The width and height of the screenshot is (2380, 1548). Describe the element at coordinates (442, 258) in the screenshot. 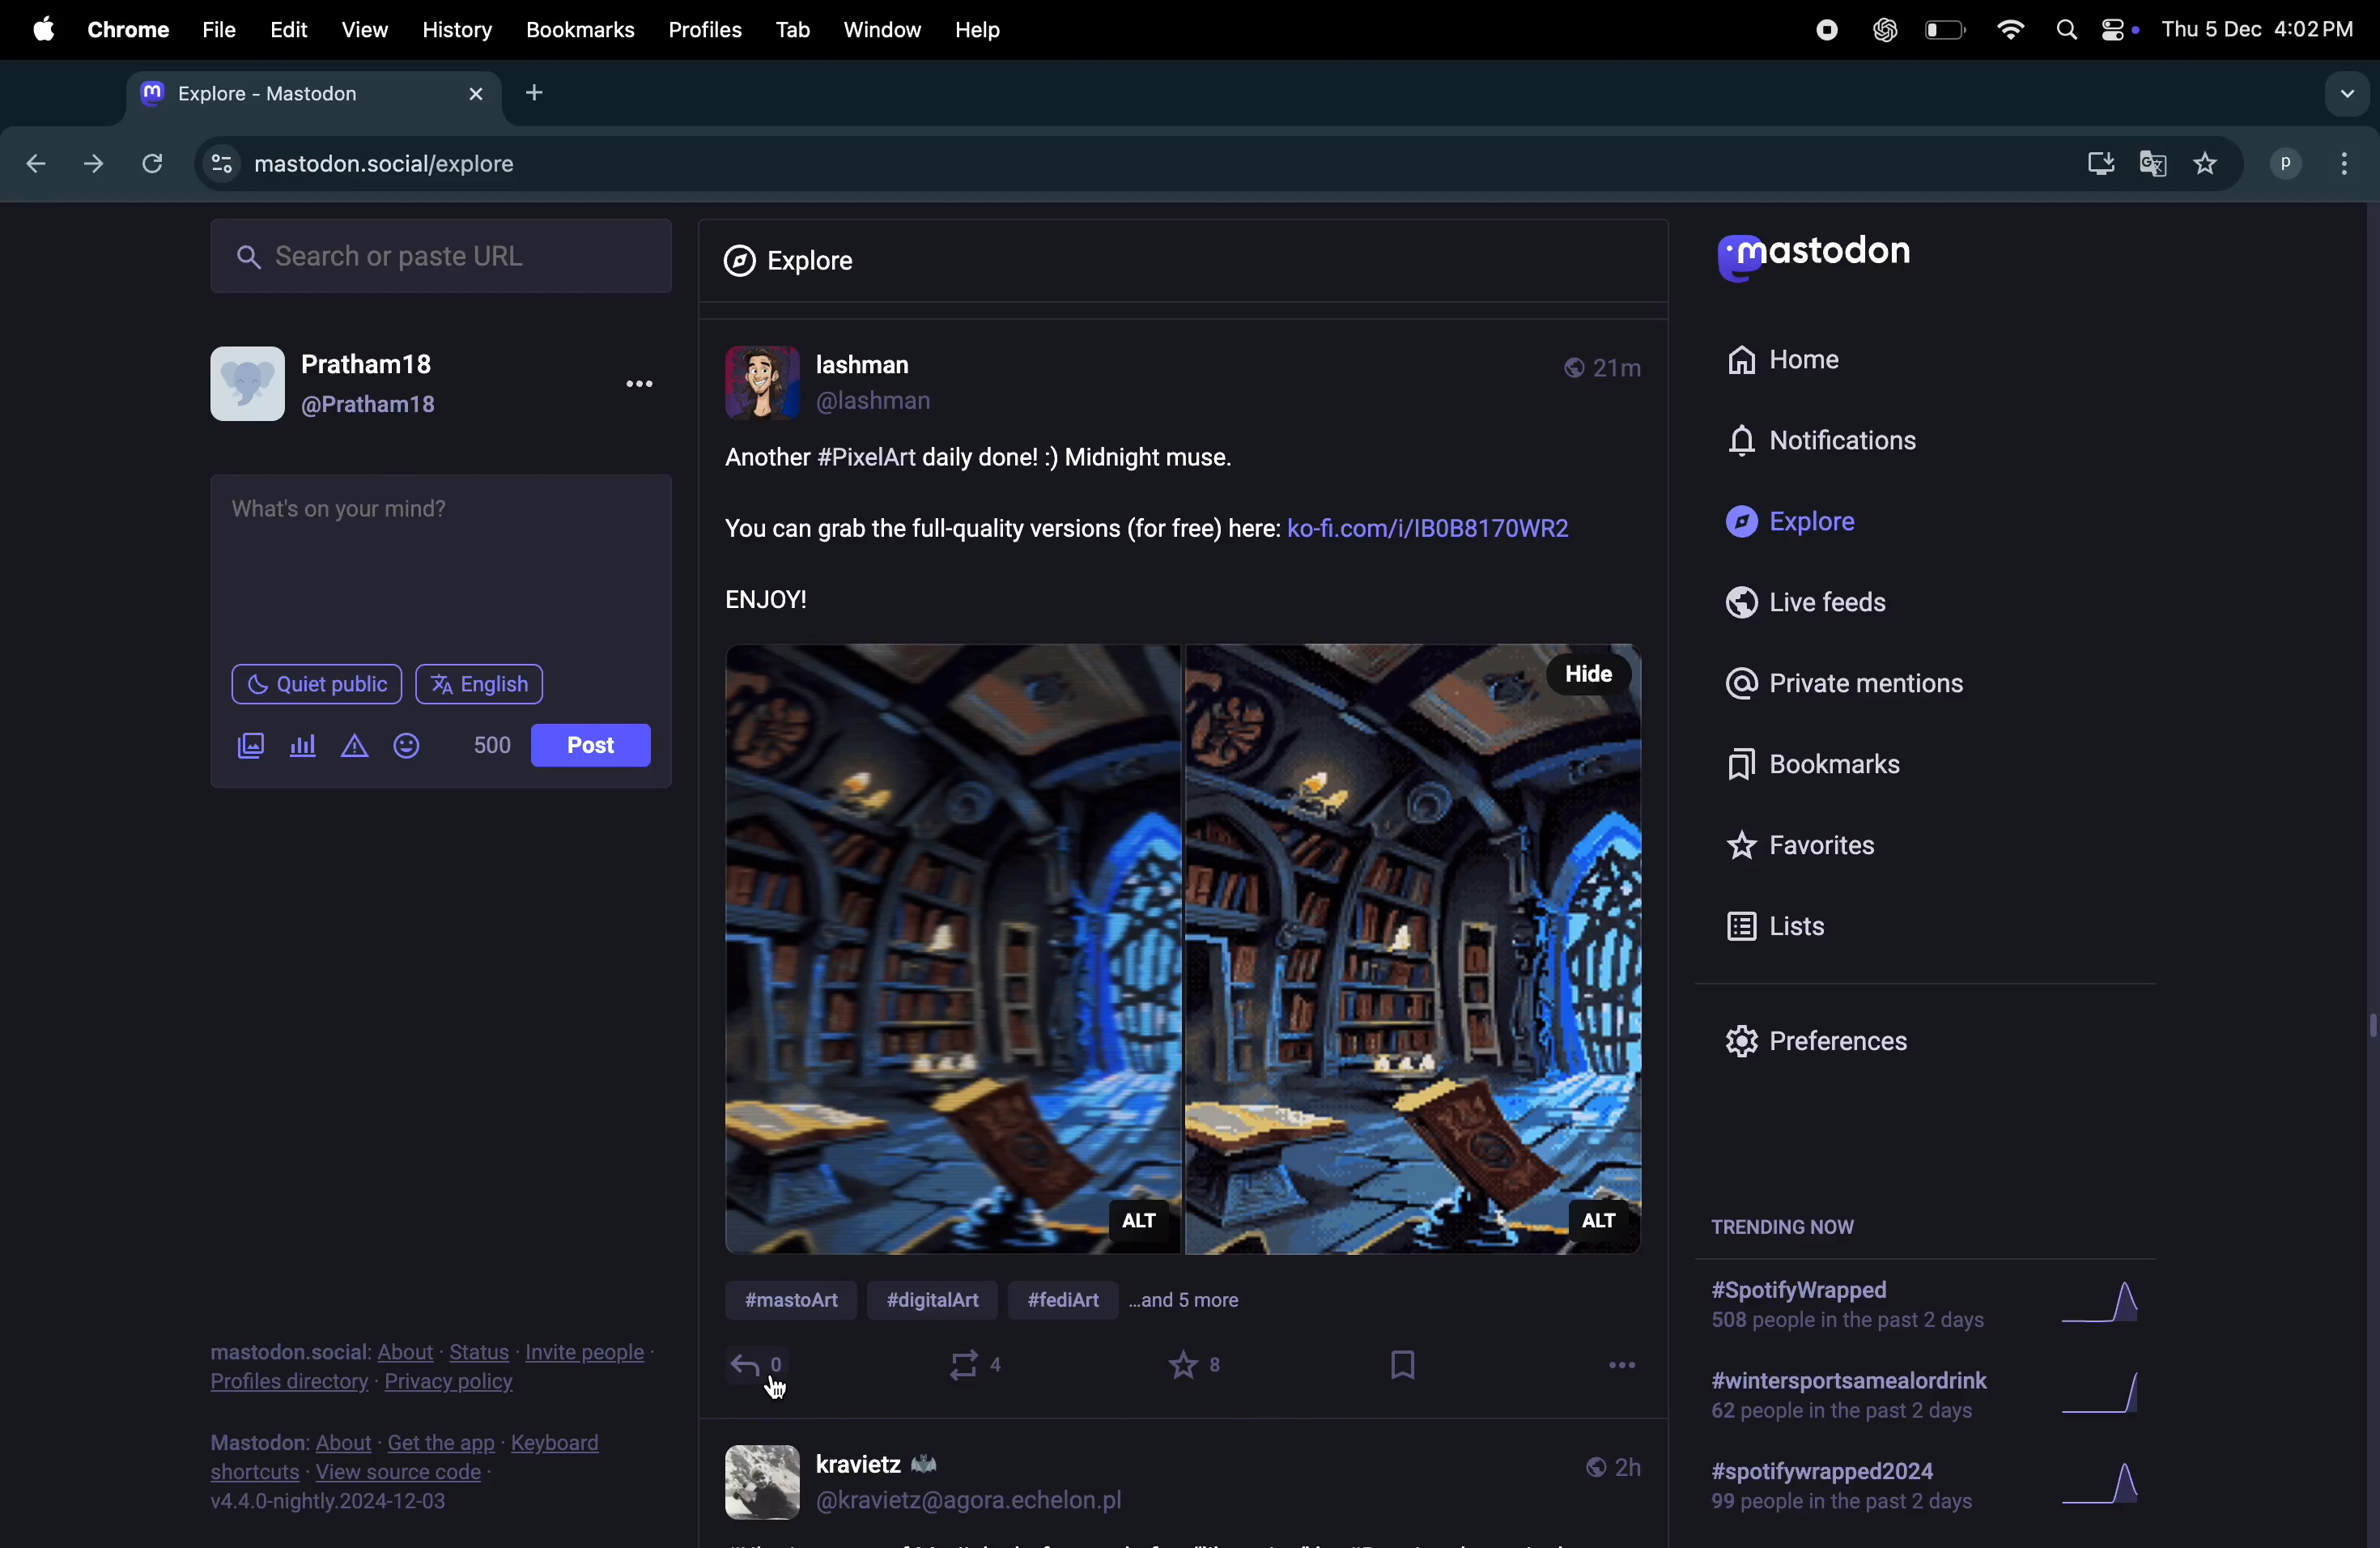

I see `search url` at that location.